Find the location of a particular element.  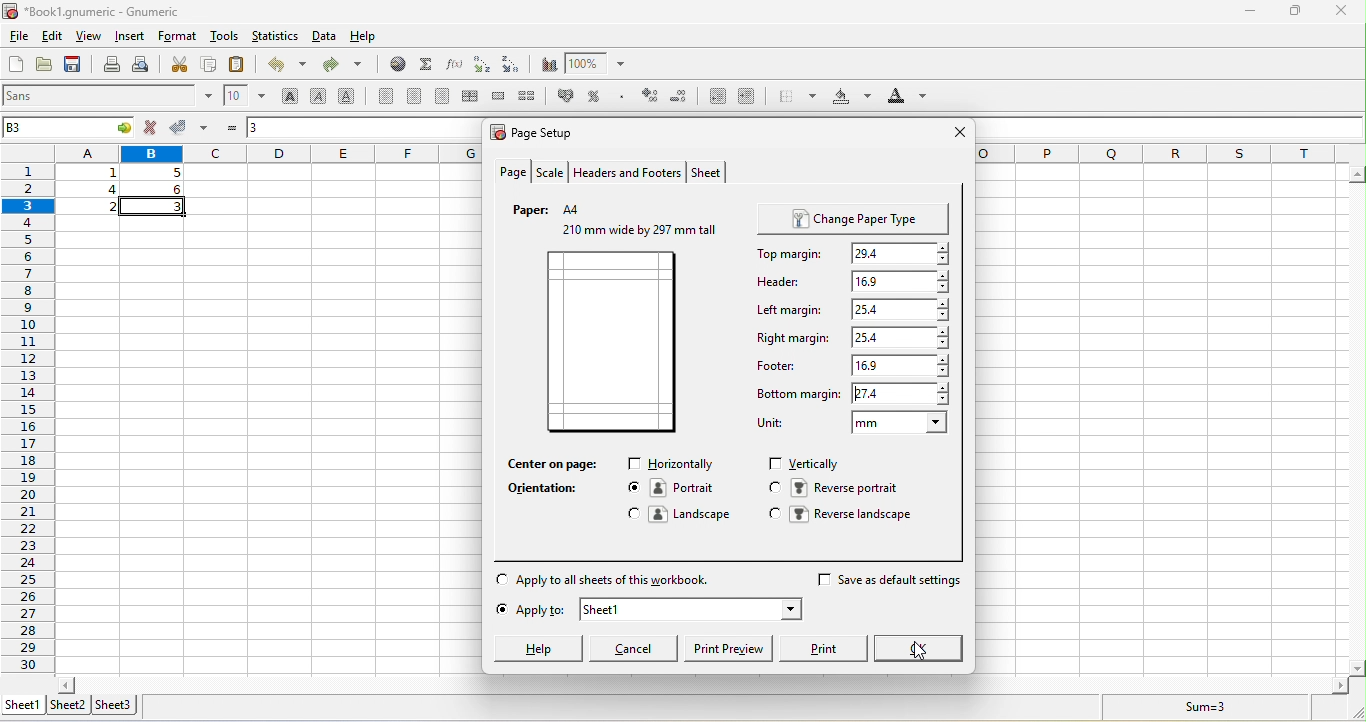

apply to all sheets of this workbook is located at coordinates (604, 579).